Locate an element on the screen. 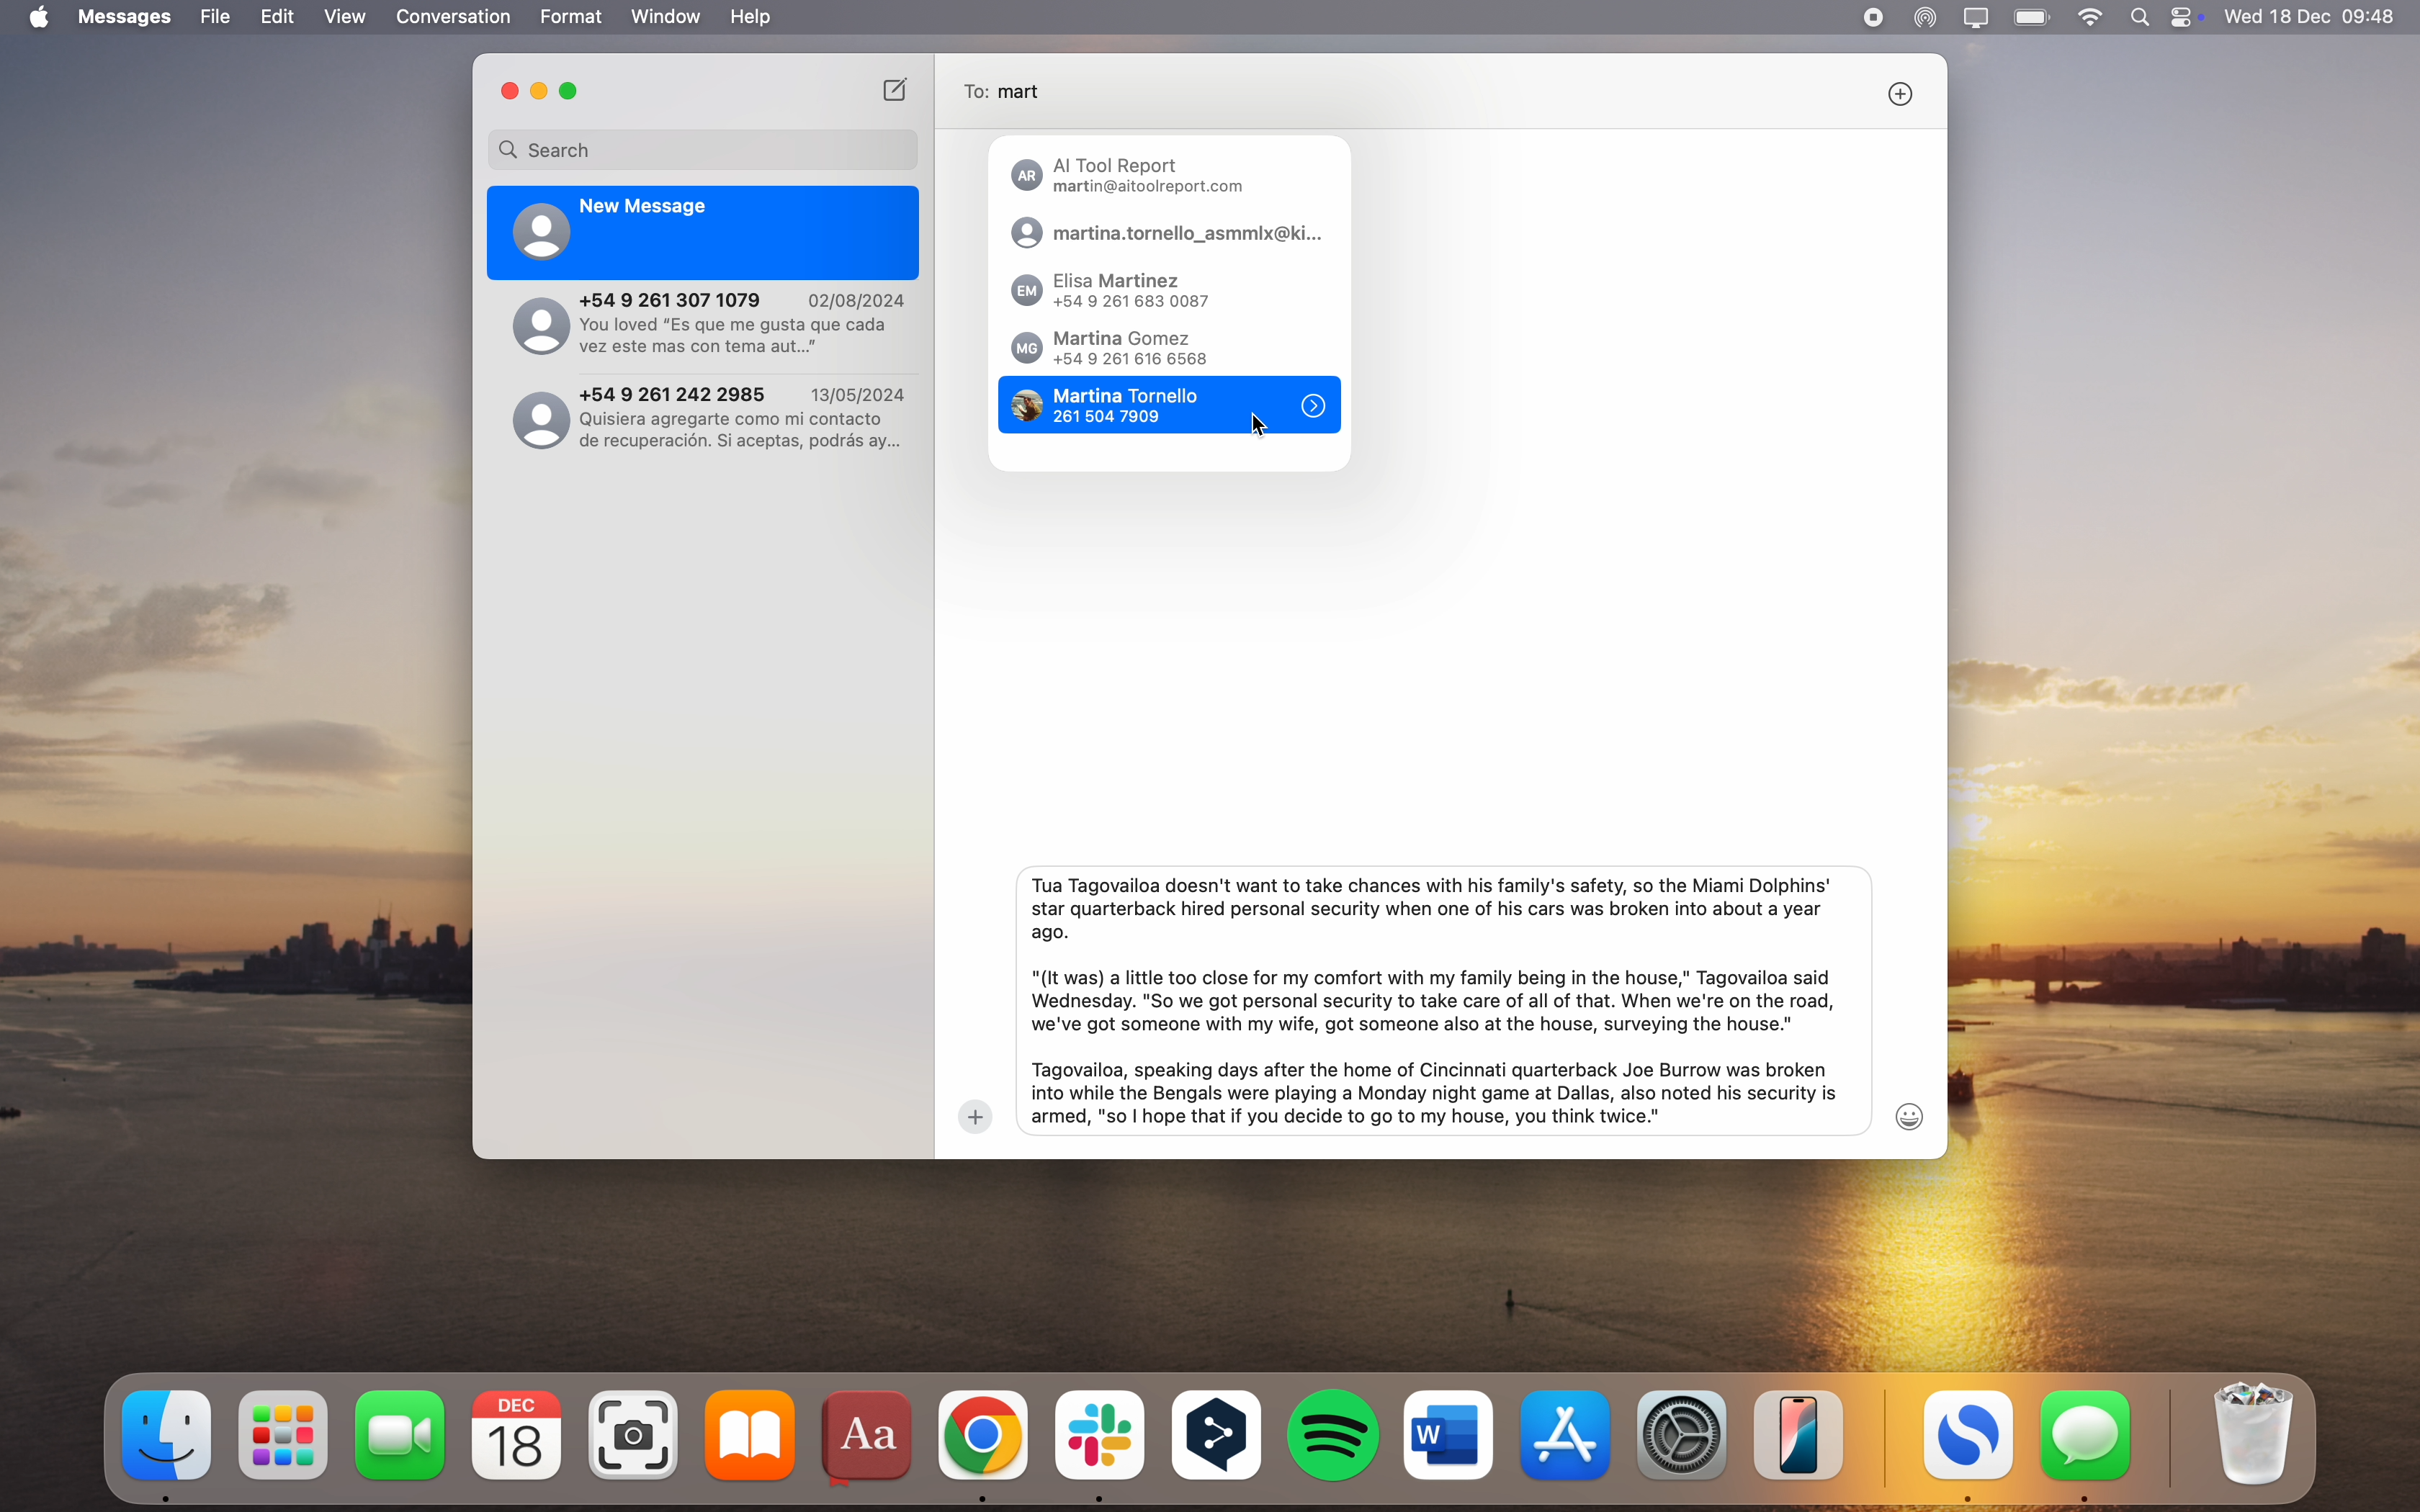  Tua Tagovailoa doesn't want to take chances with his family's safety, so the Miami Dolphins’
star quarterback hired personal security when one of his cars was broken into about a year
ago.

"(It was) a little too close for my comfort with my family being in the house," Tagovailoa said
Wednesday. "So we got personal security to take care of all of that. When we're on the road,
we've got someone with my wife, got someone also at the house, surveying the house."
Tagovailoa, speaking days after the home of Cincinnati quarterback Joe Burrow was broken
into while the Bengals were playing a Monday night game at Dallas, also noted his security is
armed, "so | hope that if you decide to go to my house, you think twice." is located at coordinates (1432, 1000).